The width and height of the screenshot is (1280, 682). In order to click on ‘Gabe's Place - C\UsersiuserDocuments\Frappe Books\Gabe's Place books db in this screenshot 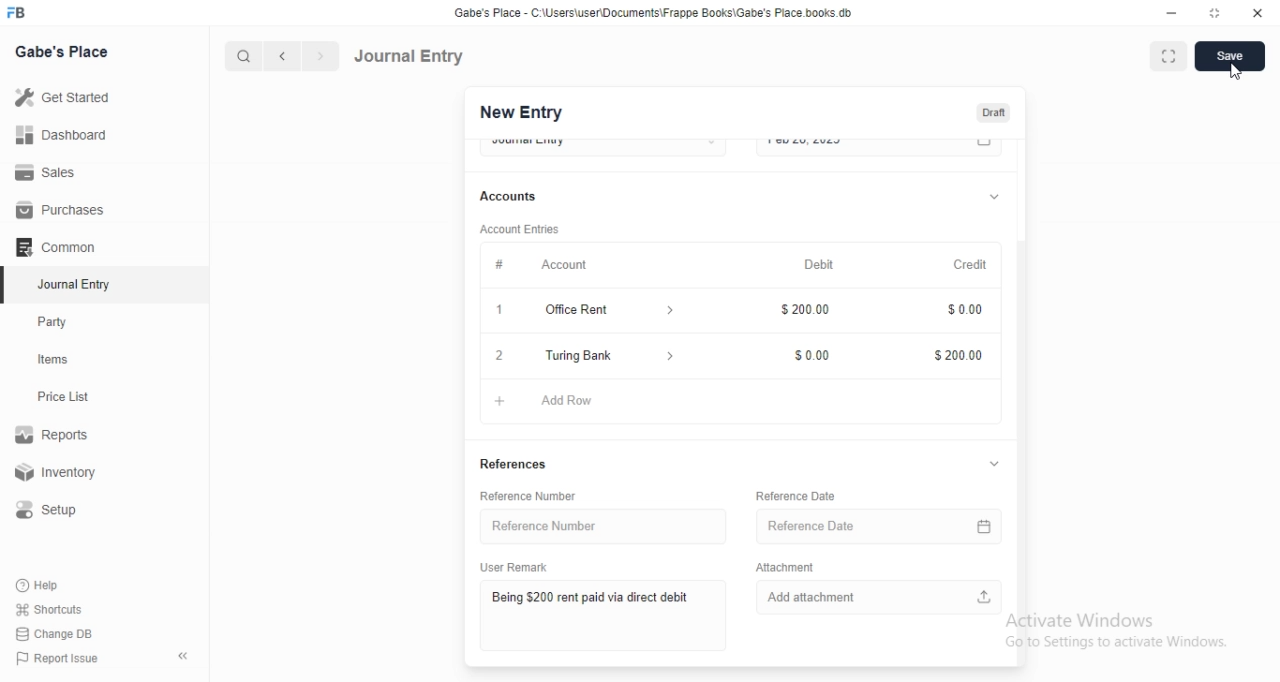, I will do `click(669, 12)`.